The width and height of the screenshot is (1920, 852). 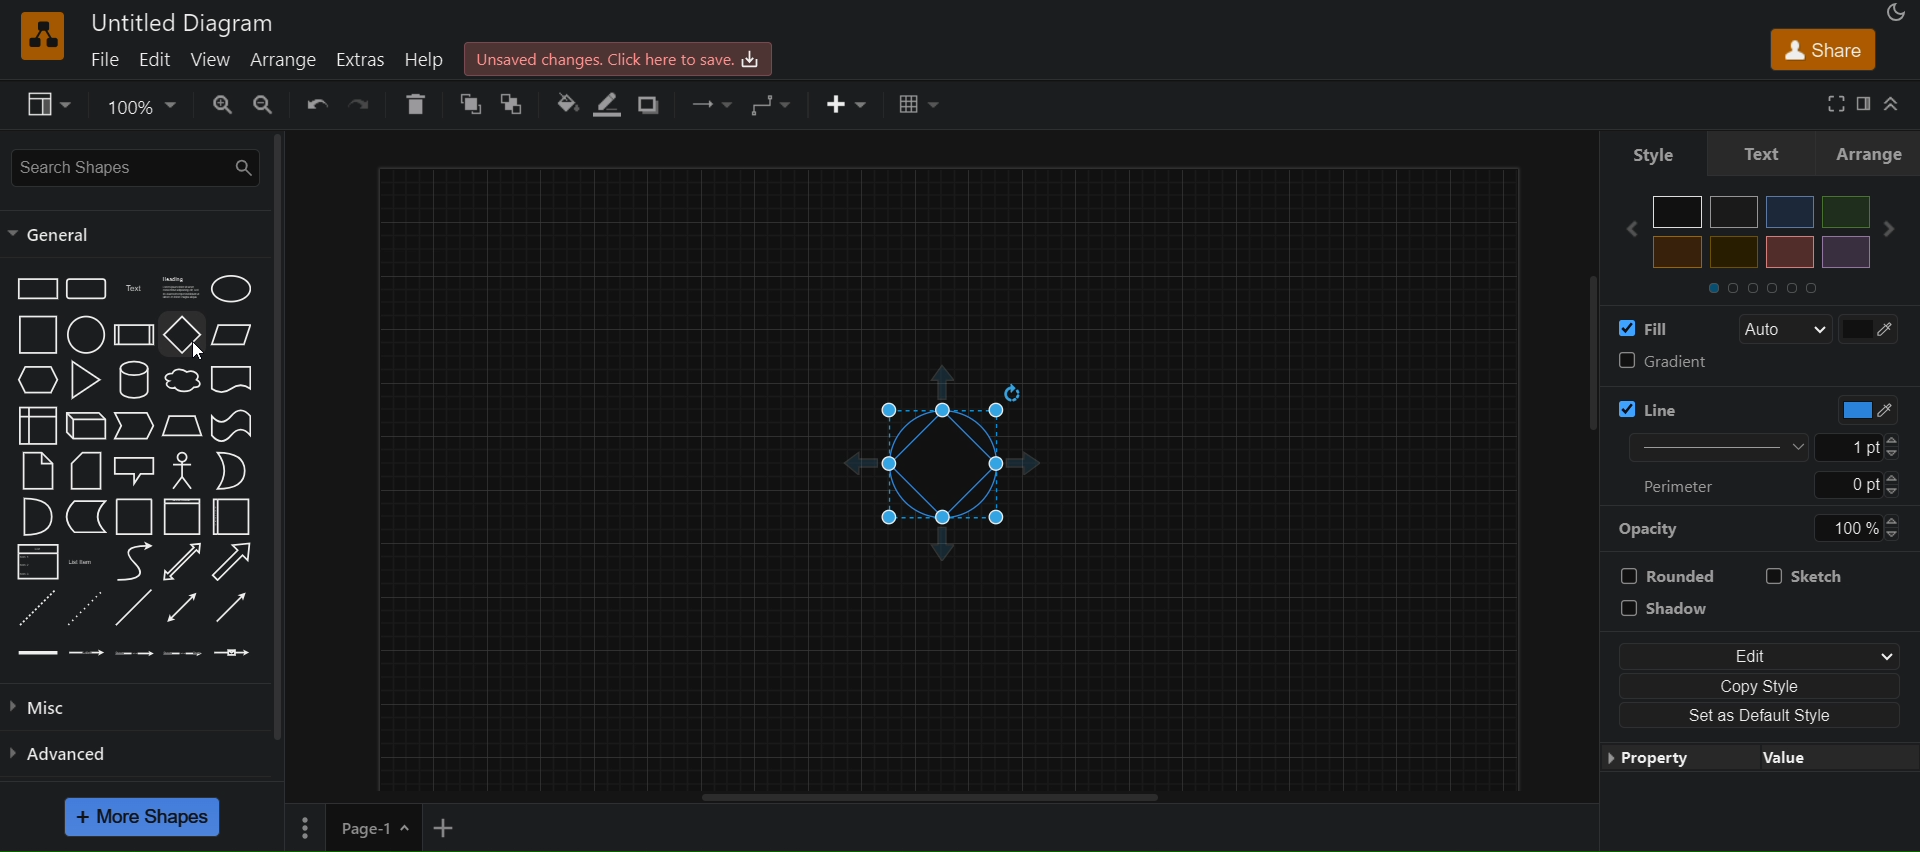 What do you see at coordinates (1733, 252) in the screenshot?
I see `light yellow color` at bounding box center [1733, 252].